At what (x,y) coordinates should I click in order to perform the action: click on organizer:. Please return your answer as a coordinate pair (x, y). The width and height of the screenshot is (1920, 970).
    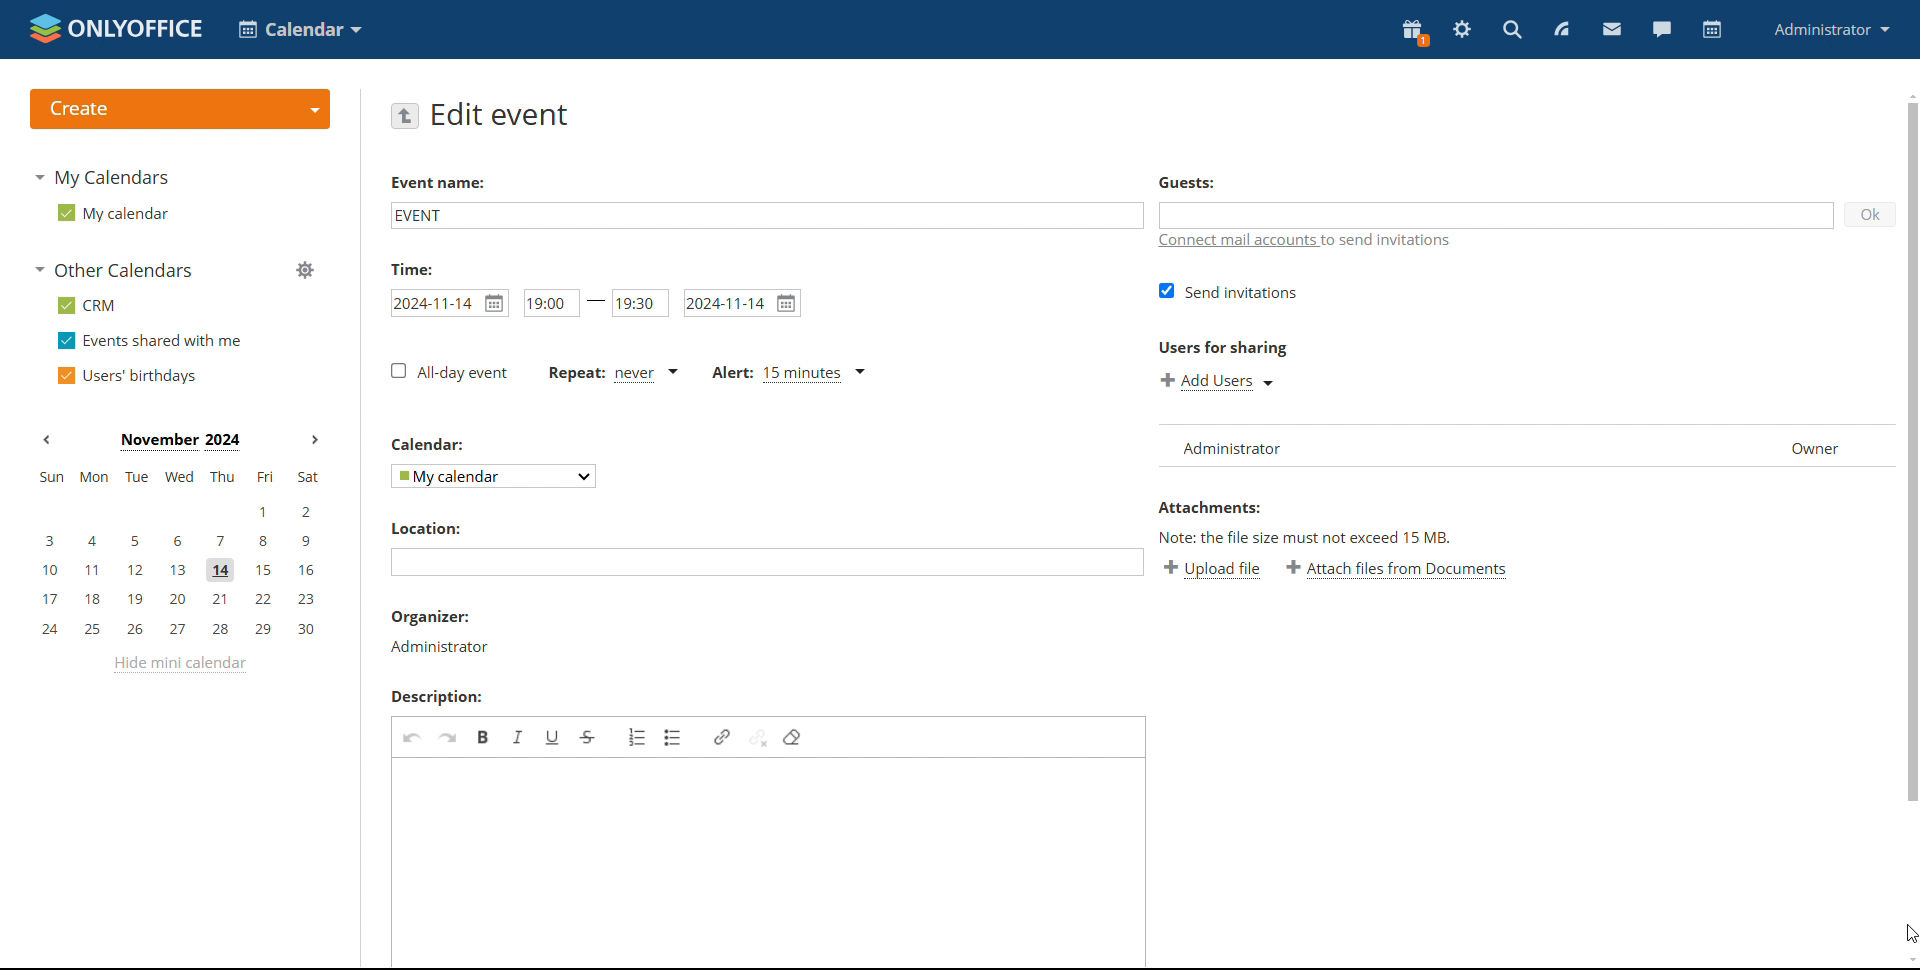
    Looking at the image, I should click on (432, 617).